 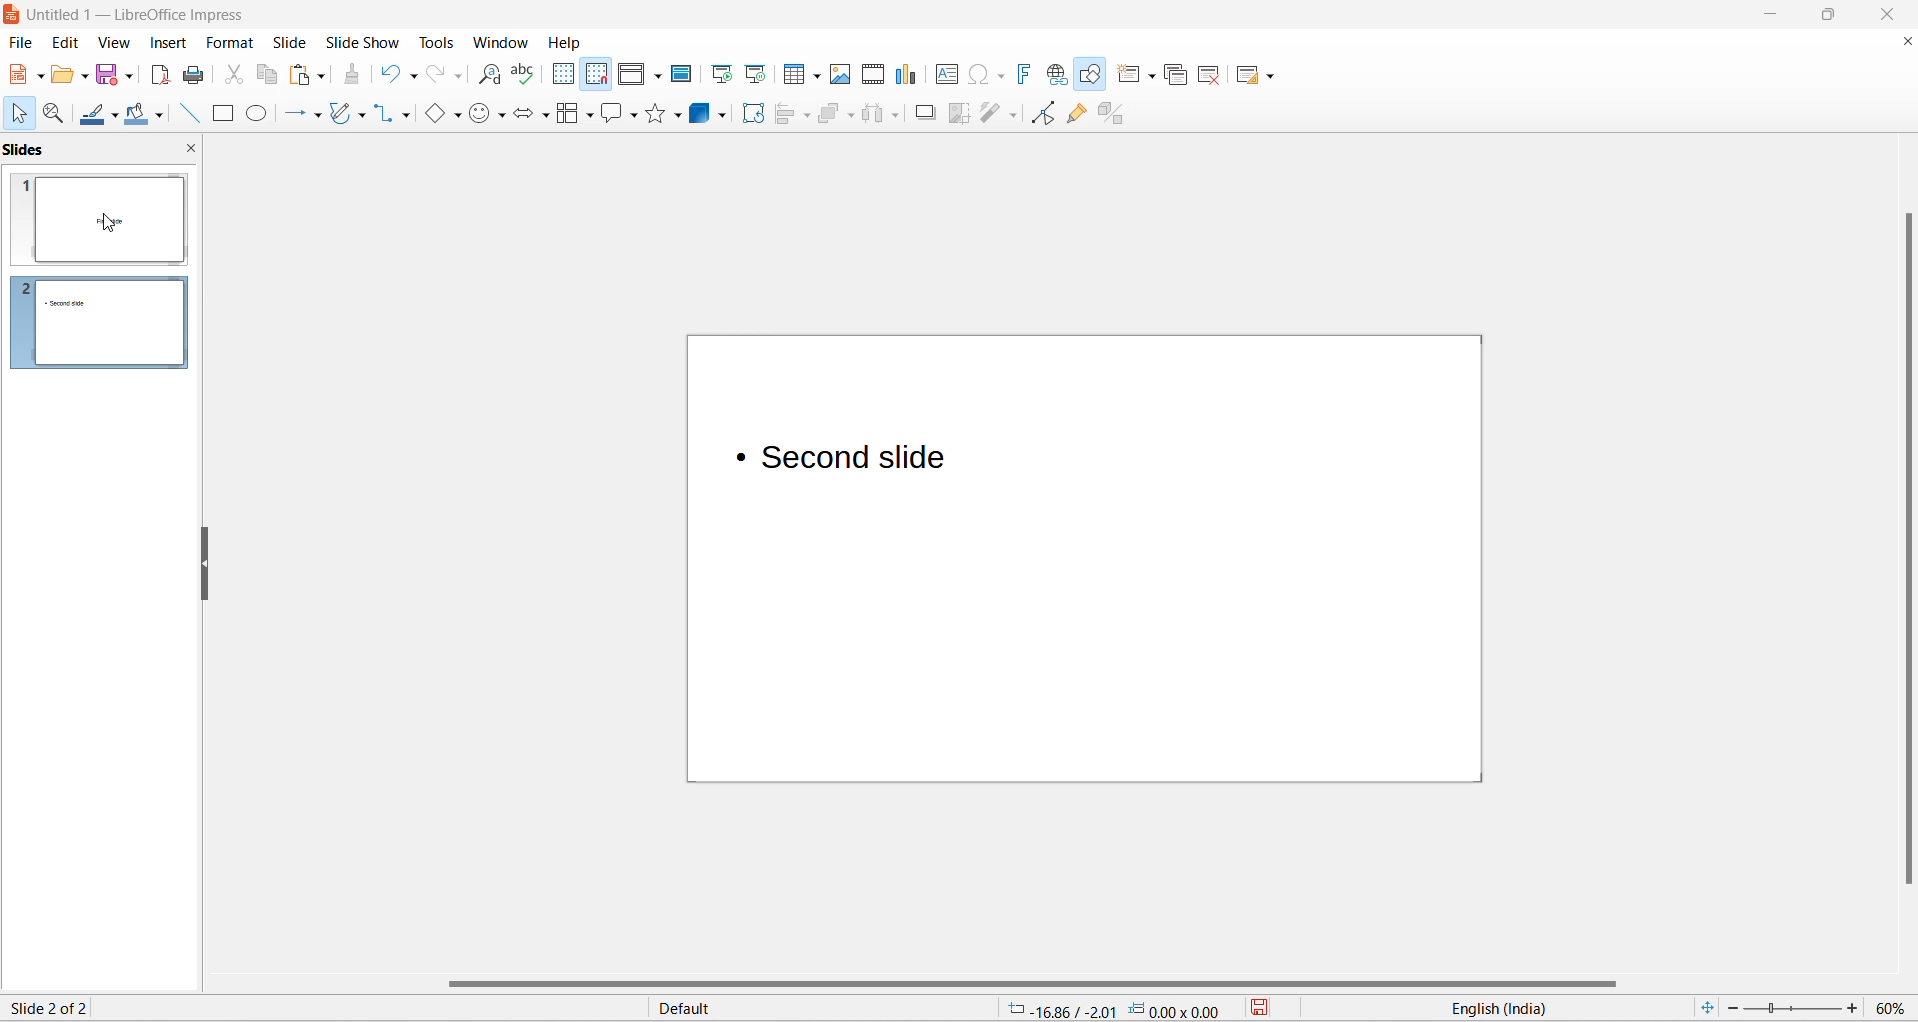 I want to click on master slide, so click(x=686, y=74).